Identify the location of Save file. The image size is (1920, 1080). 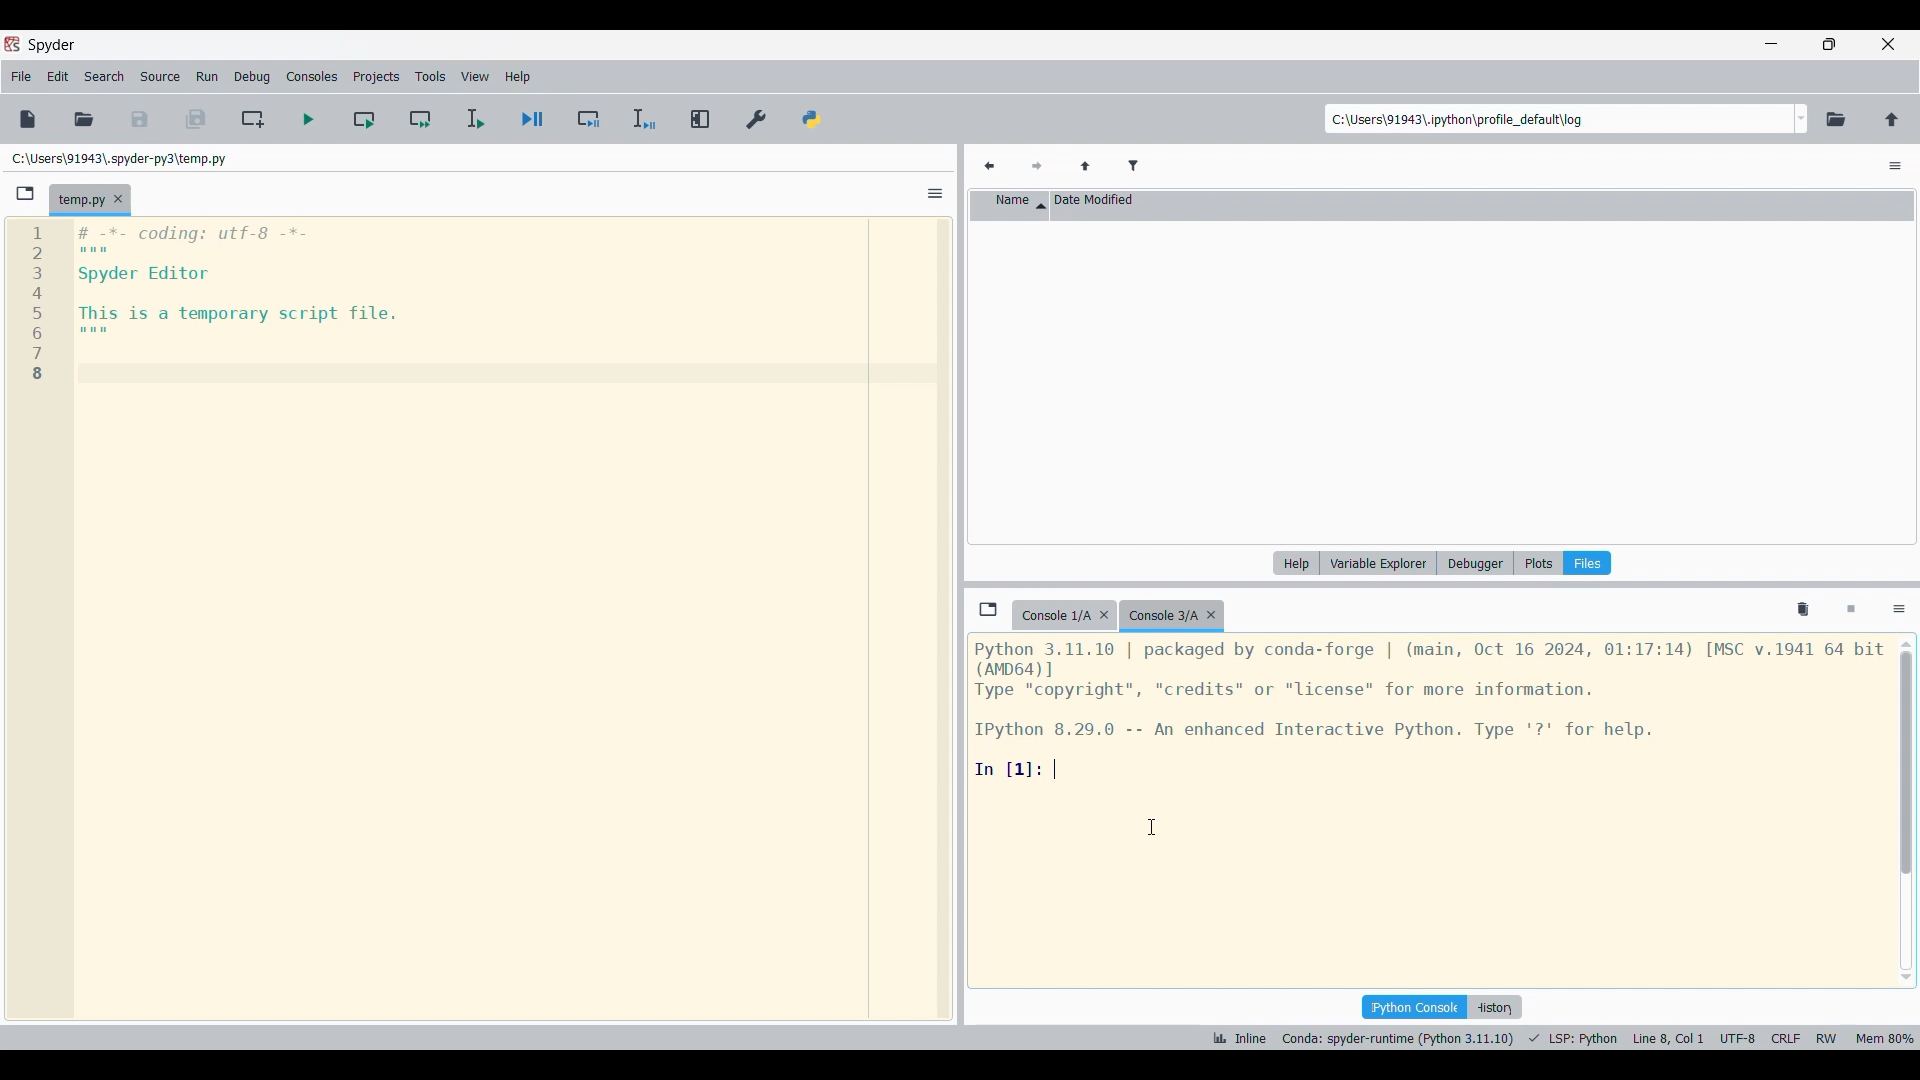
(140, 120).